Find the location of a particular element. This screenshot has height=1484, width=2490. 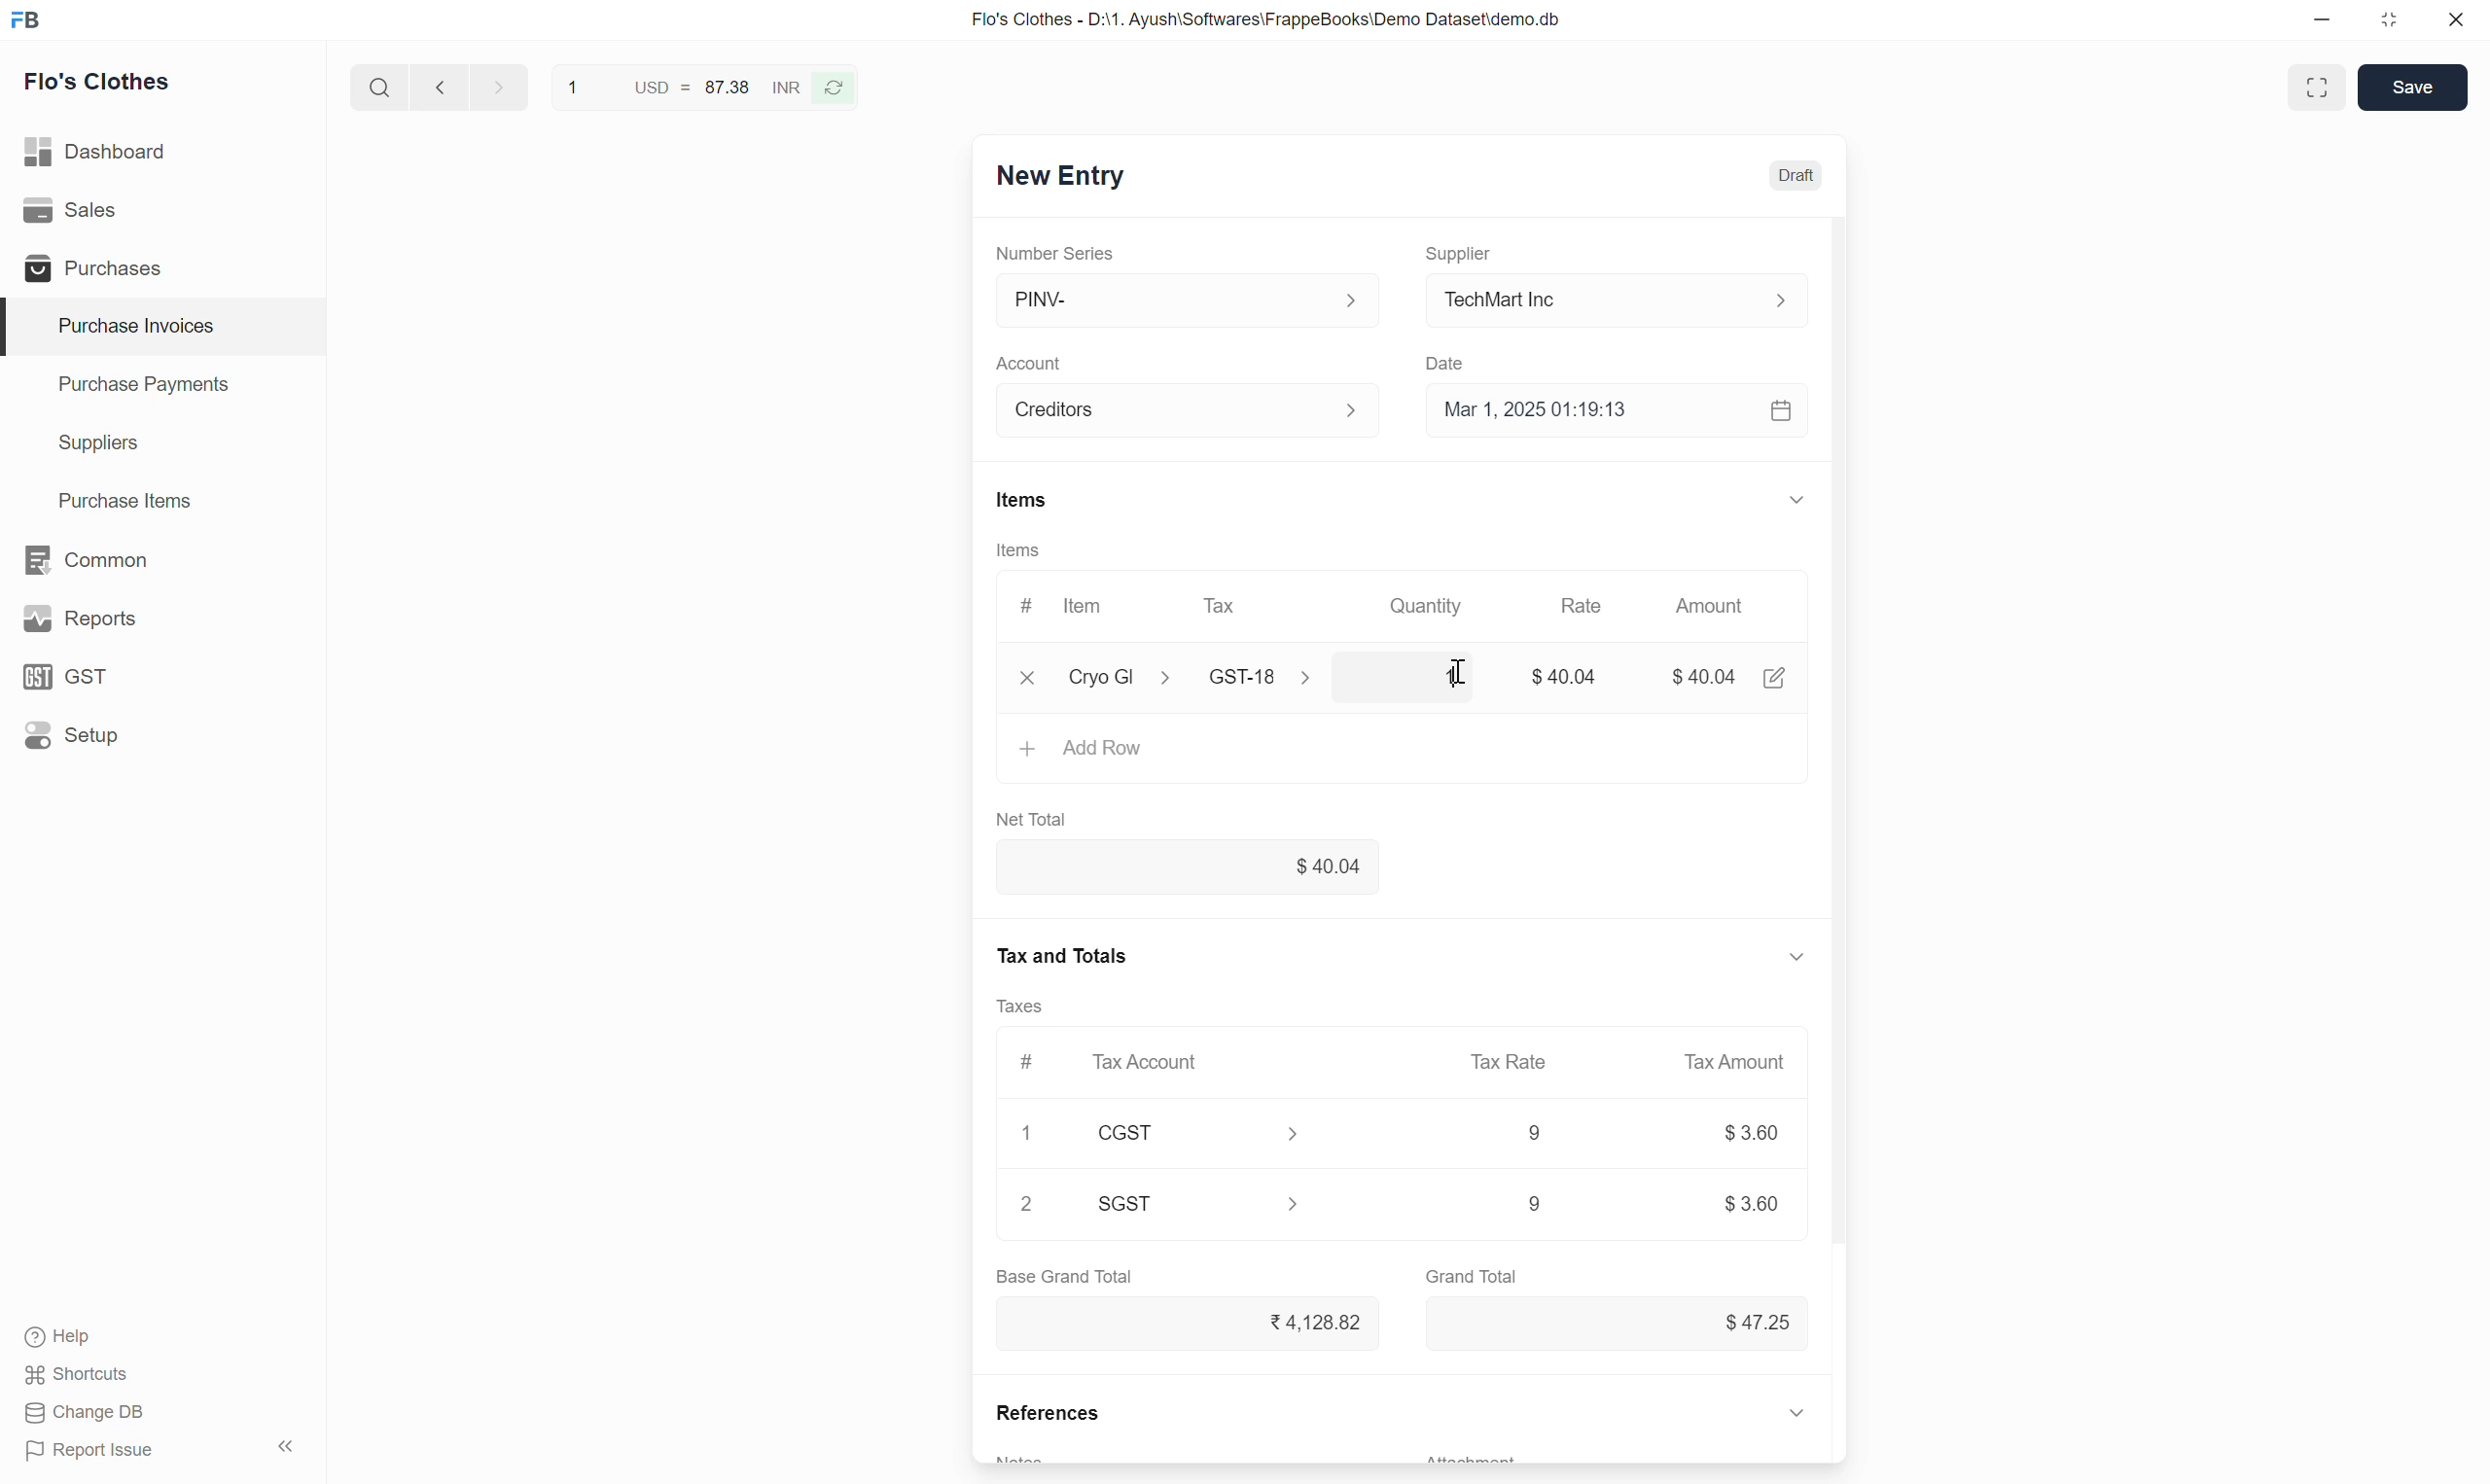

restore down is located at coordinates (2386, 24).